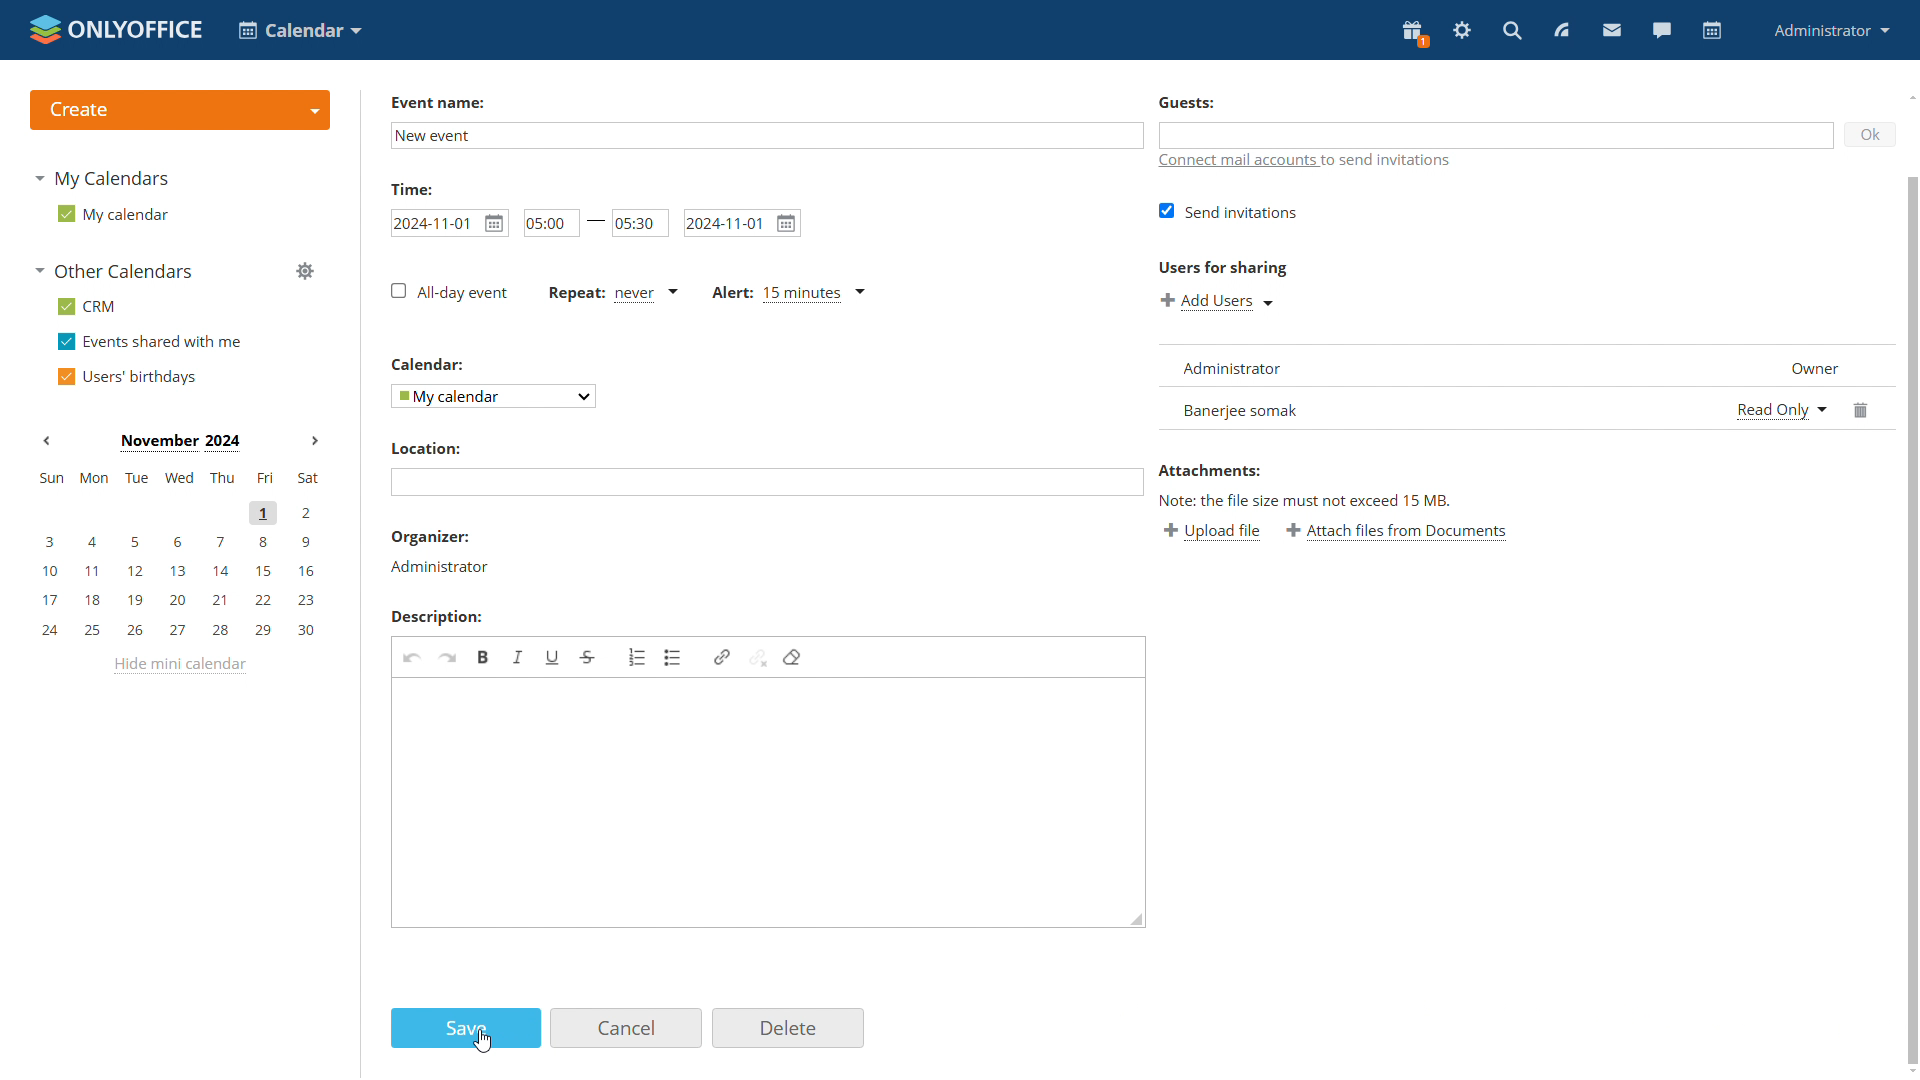 The image size is (1920, 1080). What do you see at coordinates (1712, 31) in the screenshot?
I see `calendar` at bounding box center [1712, 31].